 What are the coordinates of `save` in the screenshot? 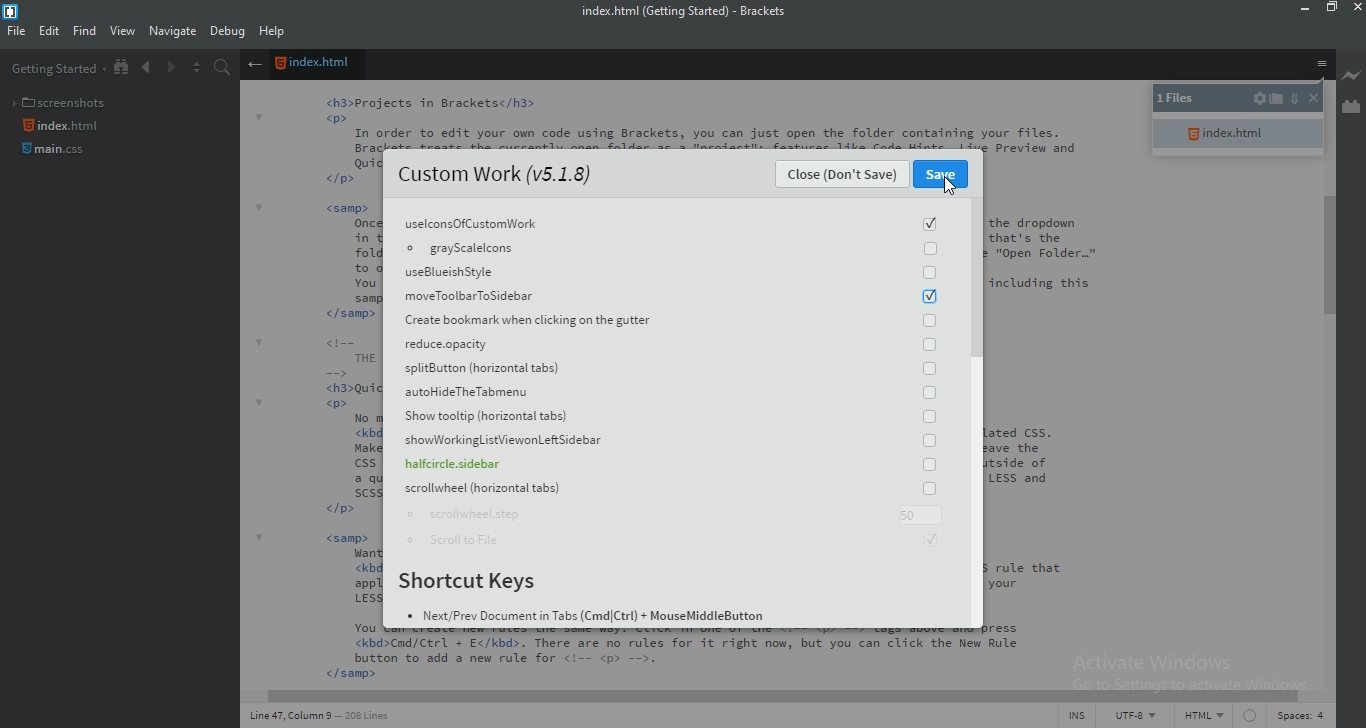 It's located at (943, 175).